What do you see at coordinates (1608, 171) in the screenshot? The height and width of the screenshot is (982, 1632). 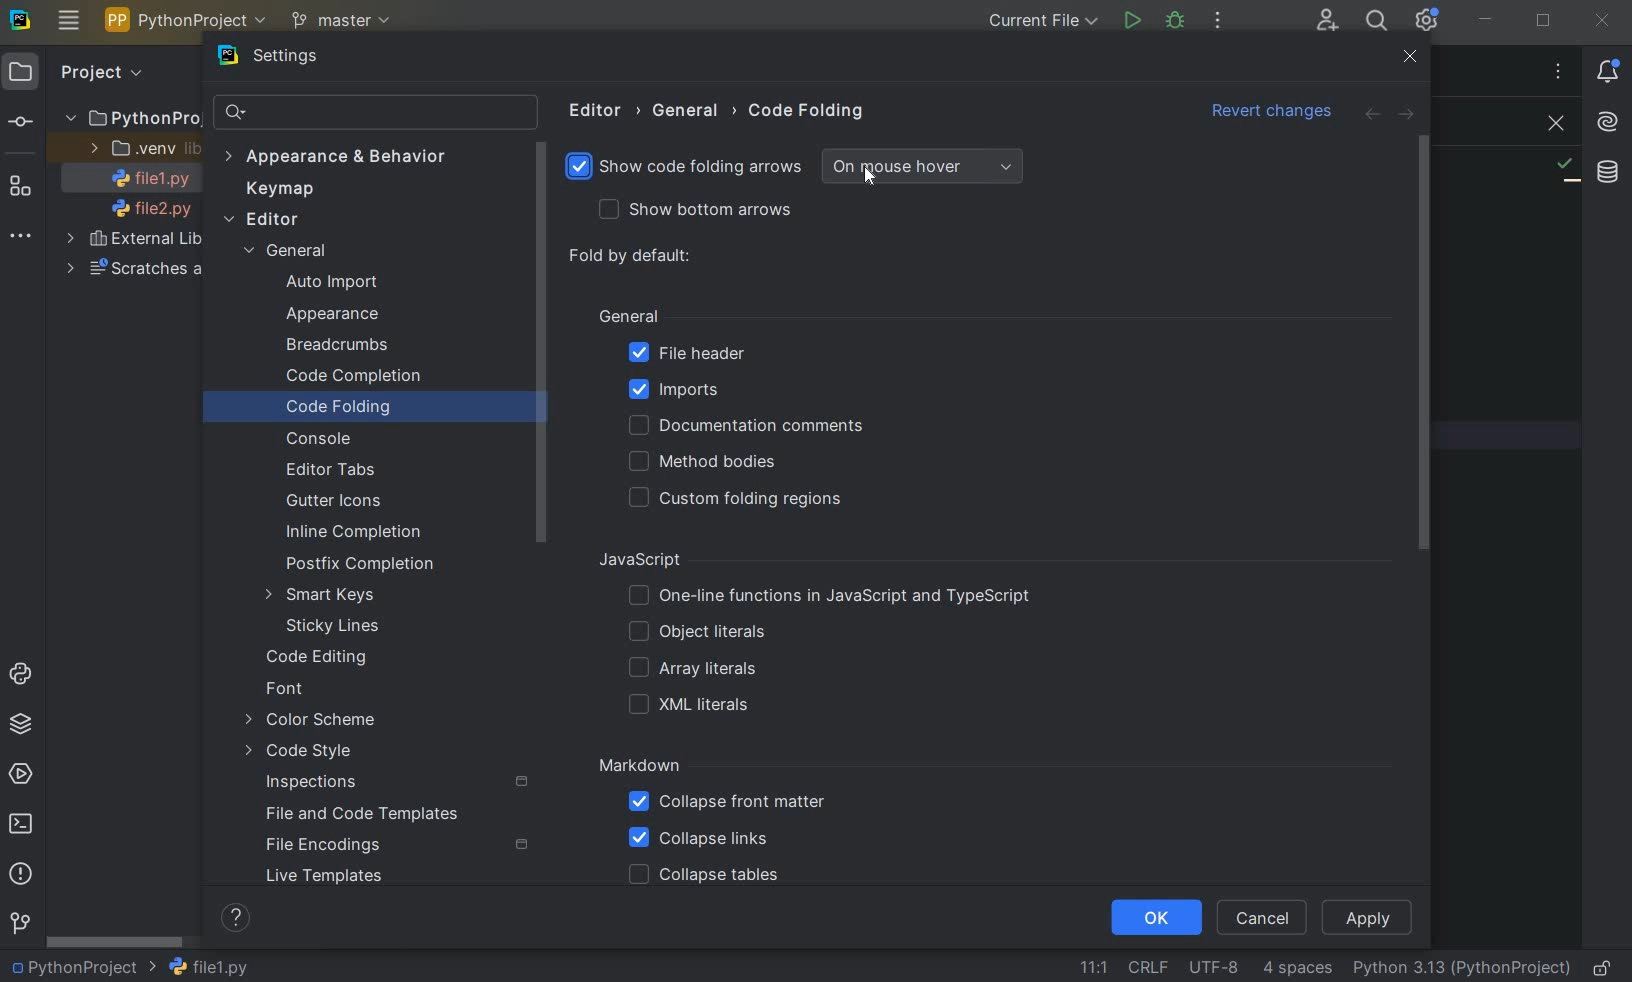 I see `DATABASE` at bounding box center [1608, 171].